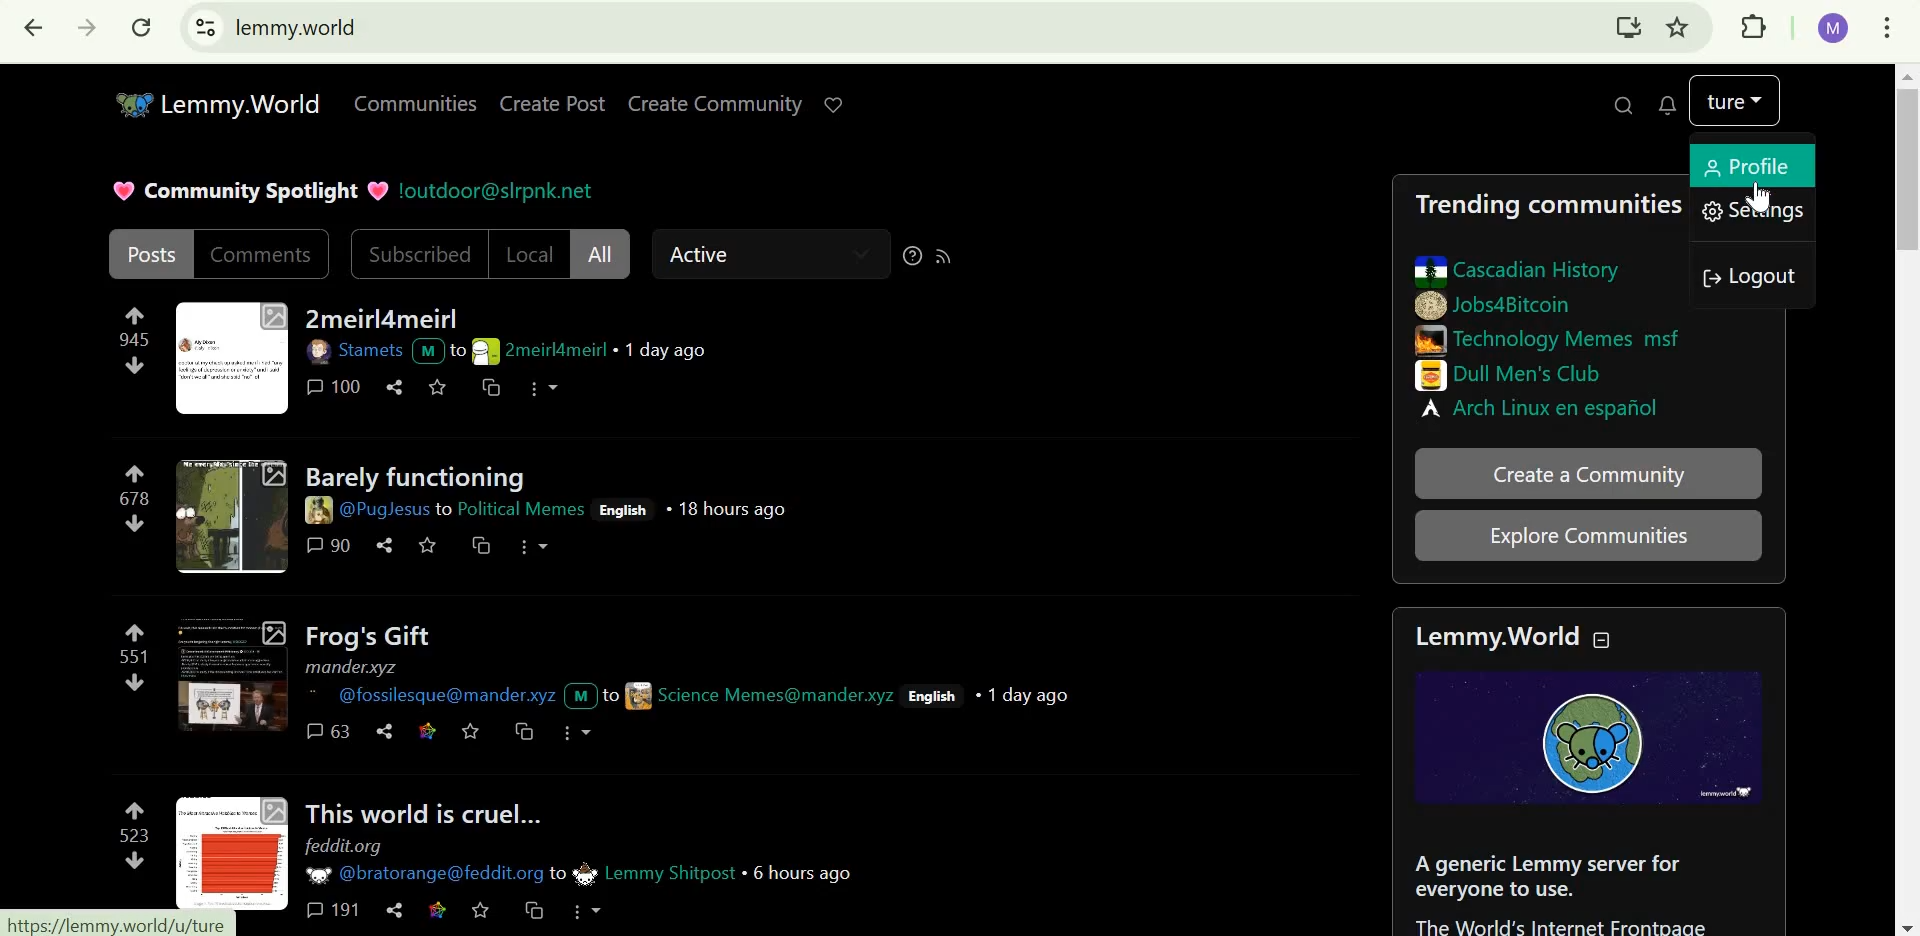  I want to click on 6 hours ago, so click(804, 872).